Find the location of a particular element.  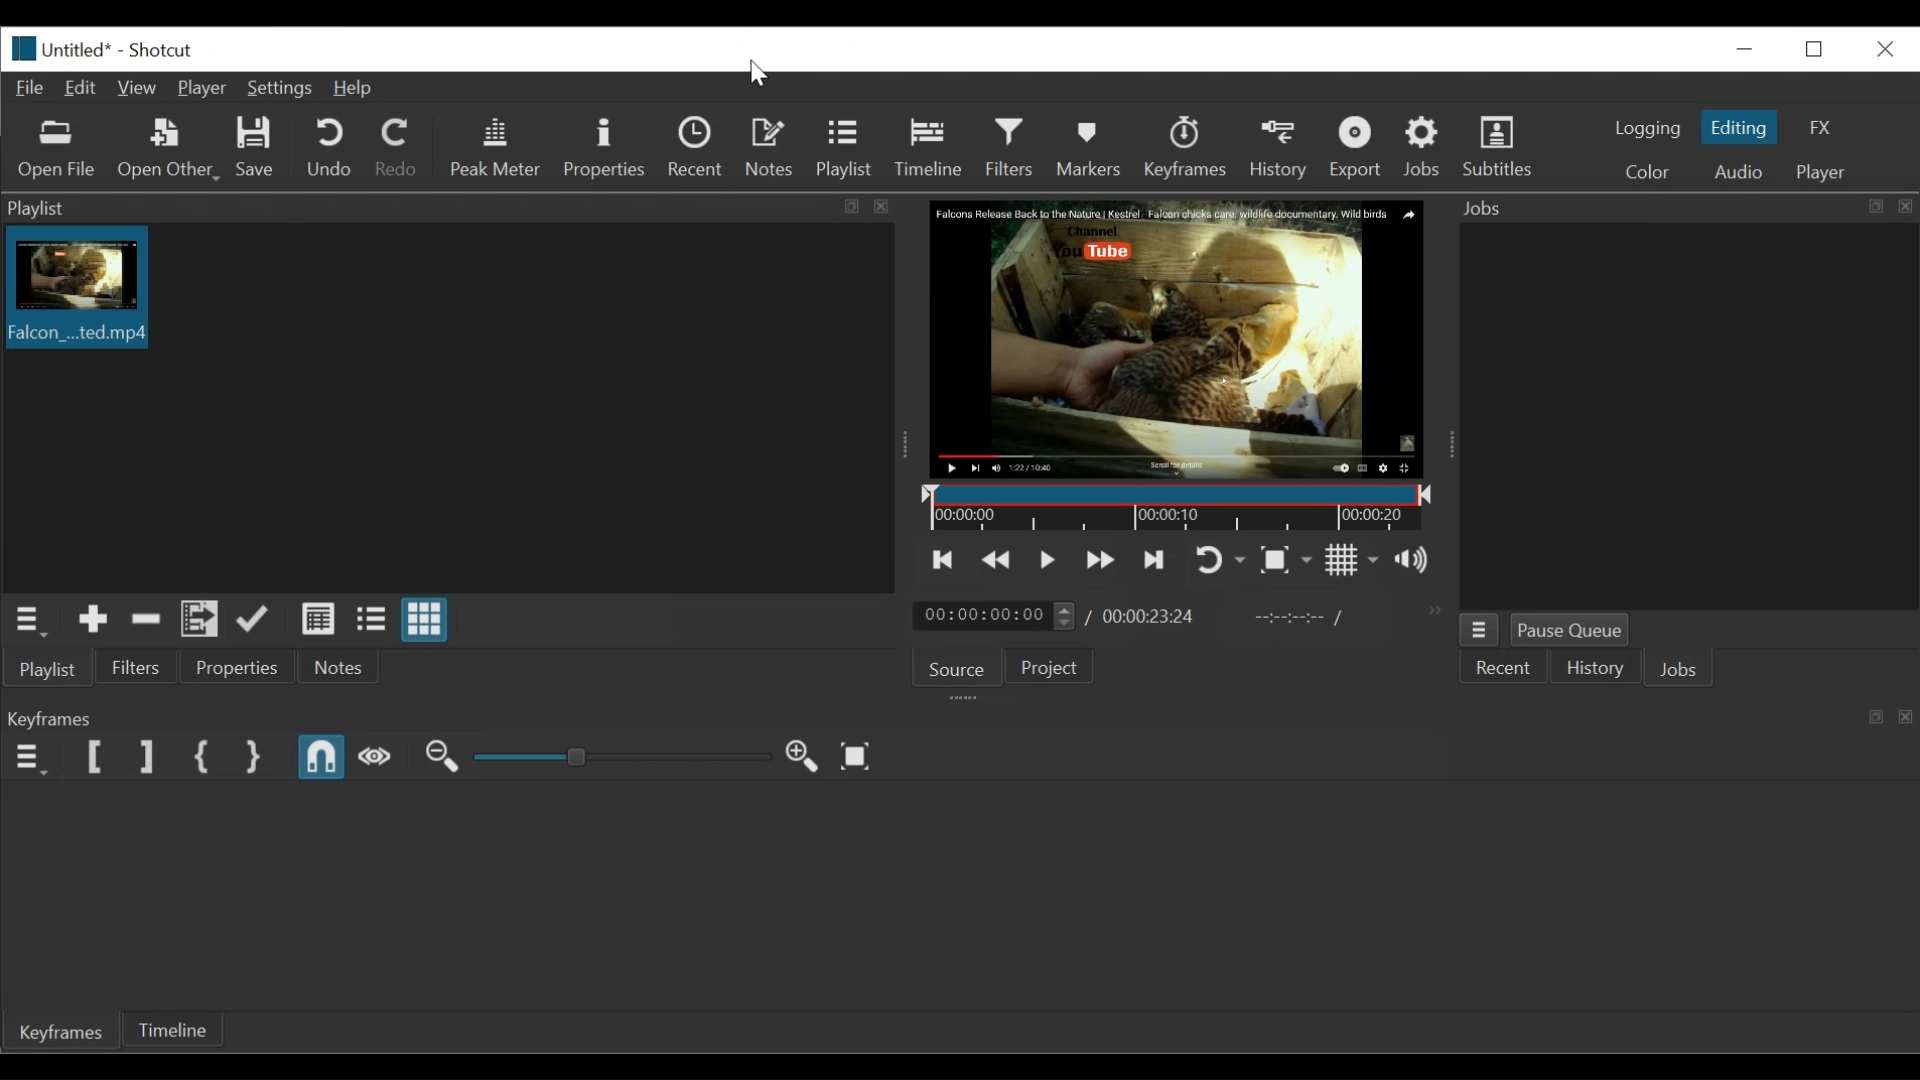

Playlist is located at coordinates (50, 670).